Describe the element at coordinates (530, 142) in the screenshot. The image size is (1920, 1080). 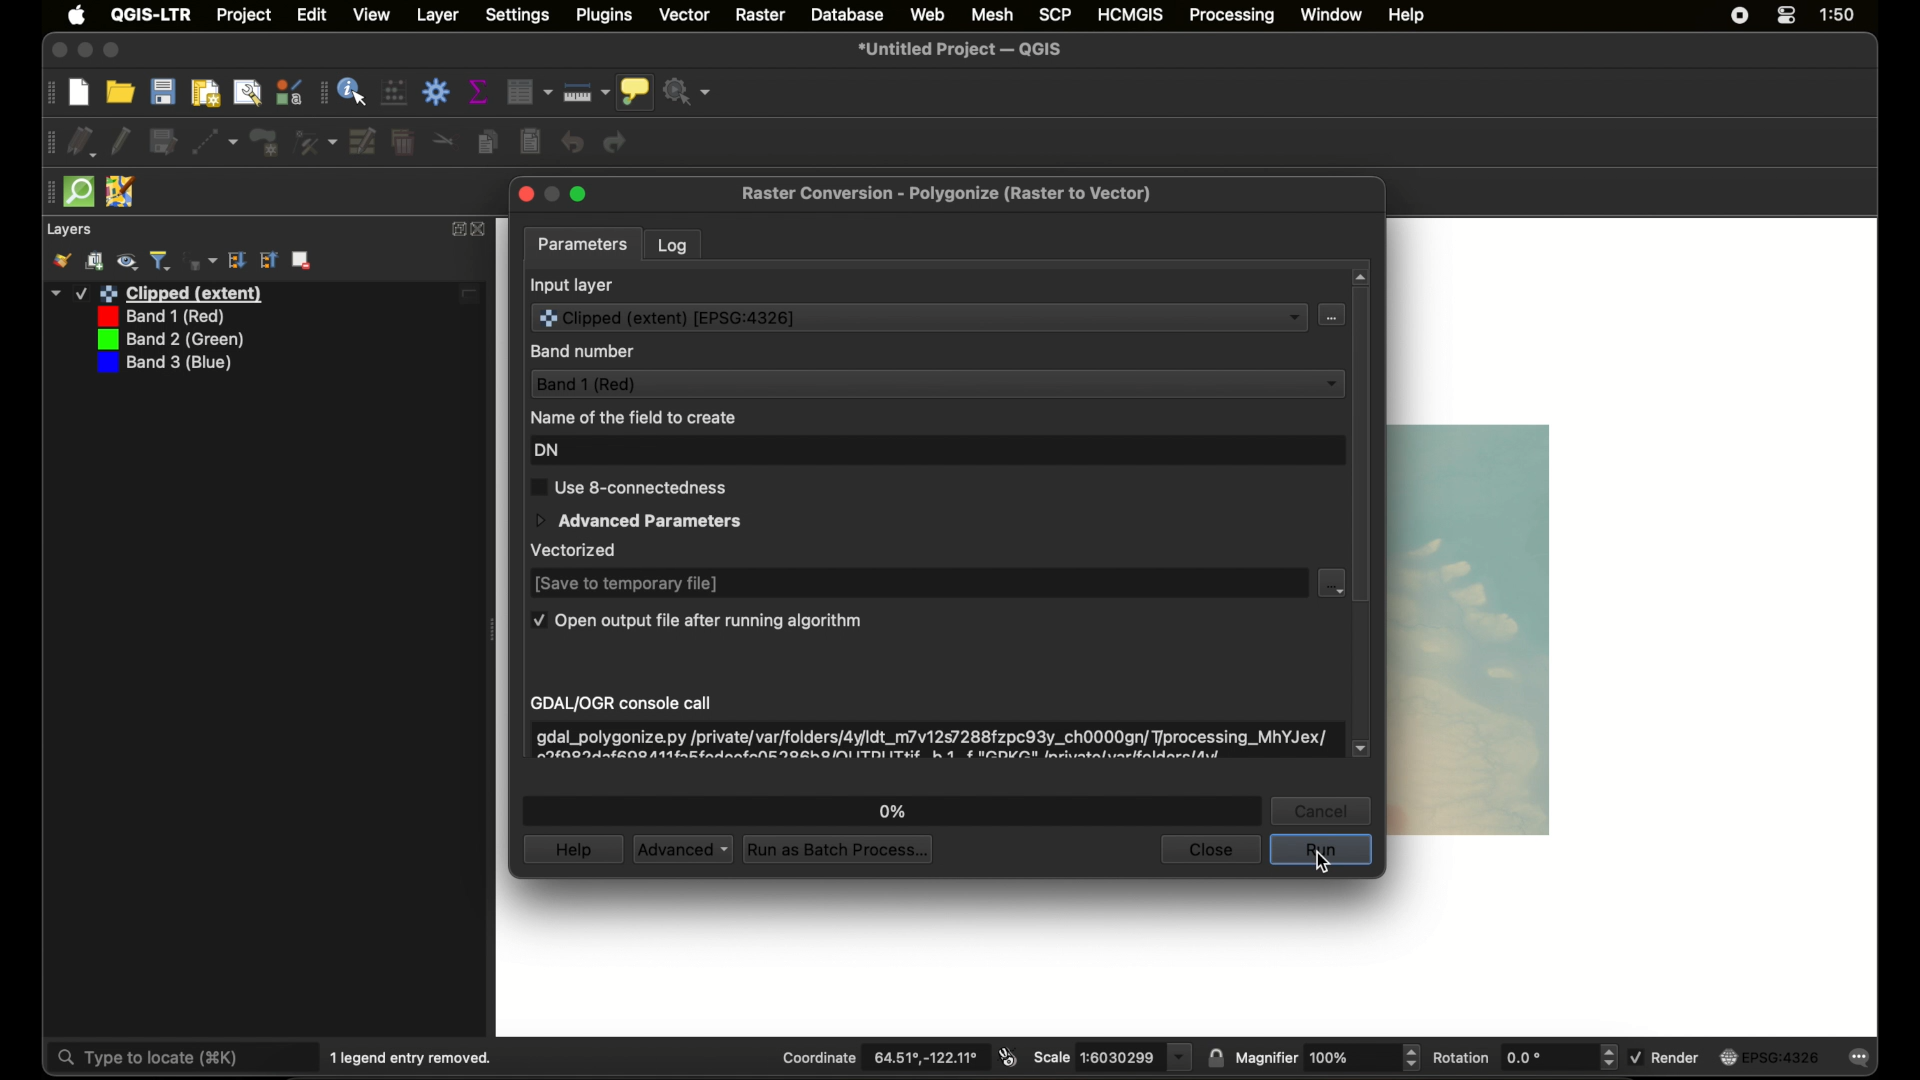
I see `paste features` at that location.